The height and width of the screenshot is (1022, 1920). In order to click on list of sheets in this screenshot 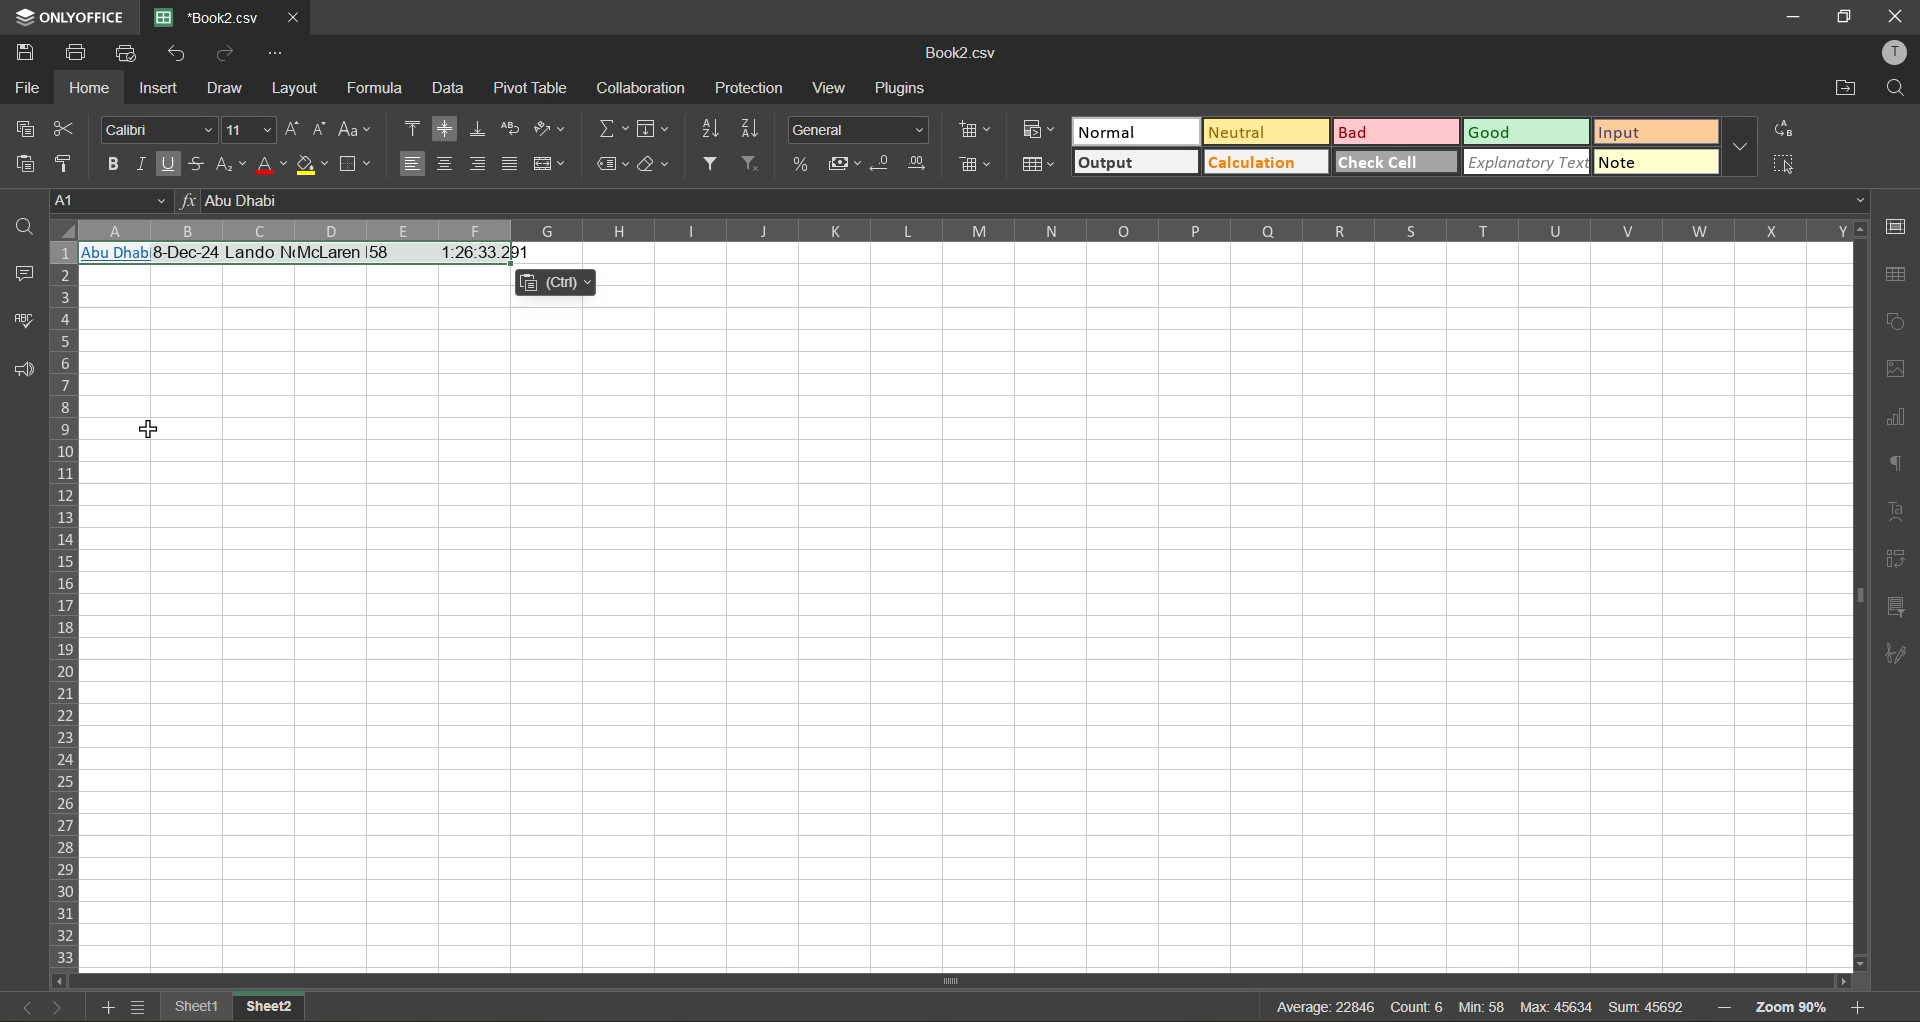, I will do `click(140, 1007)`.